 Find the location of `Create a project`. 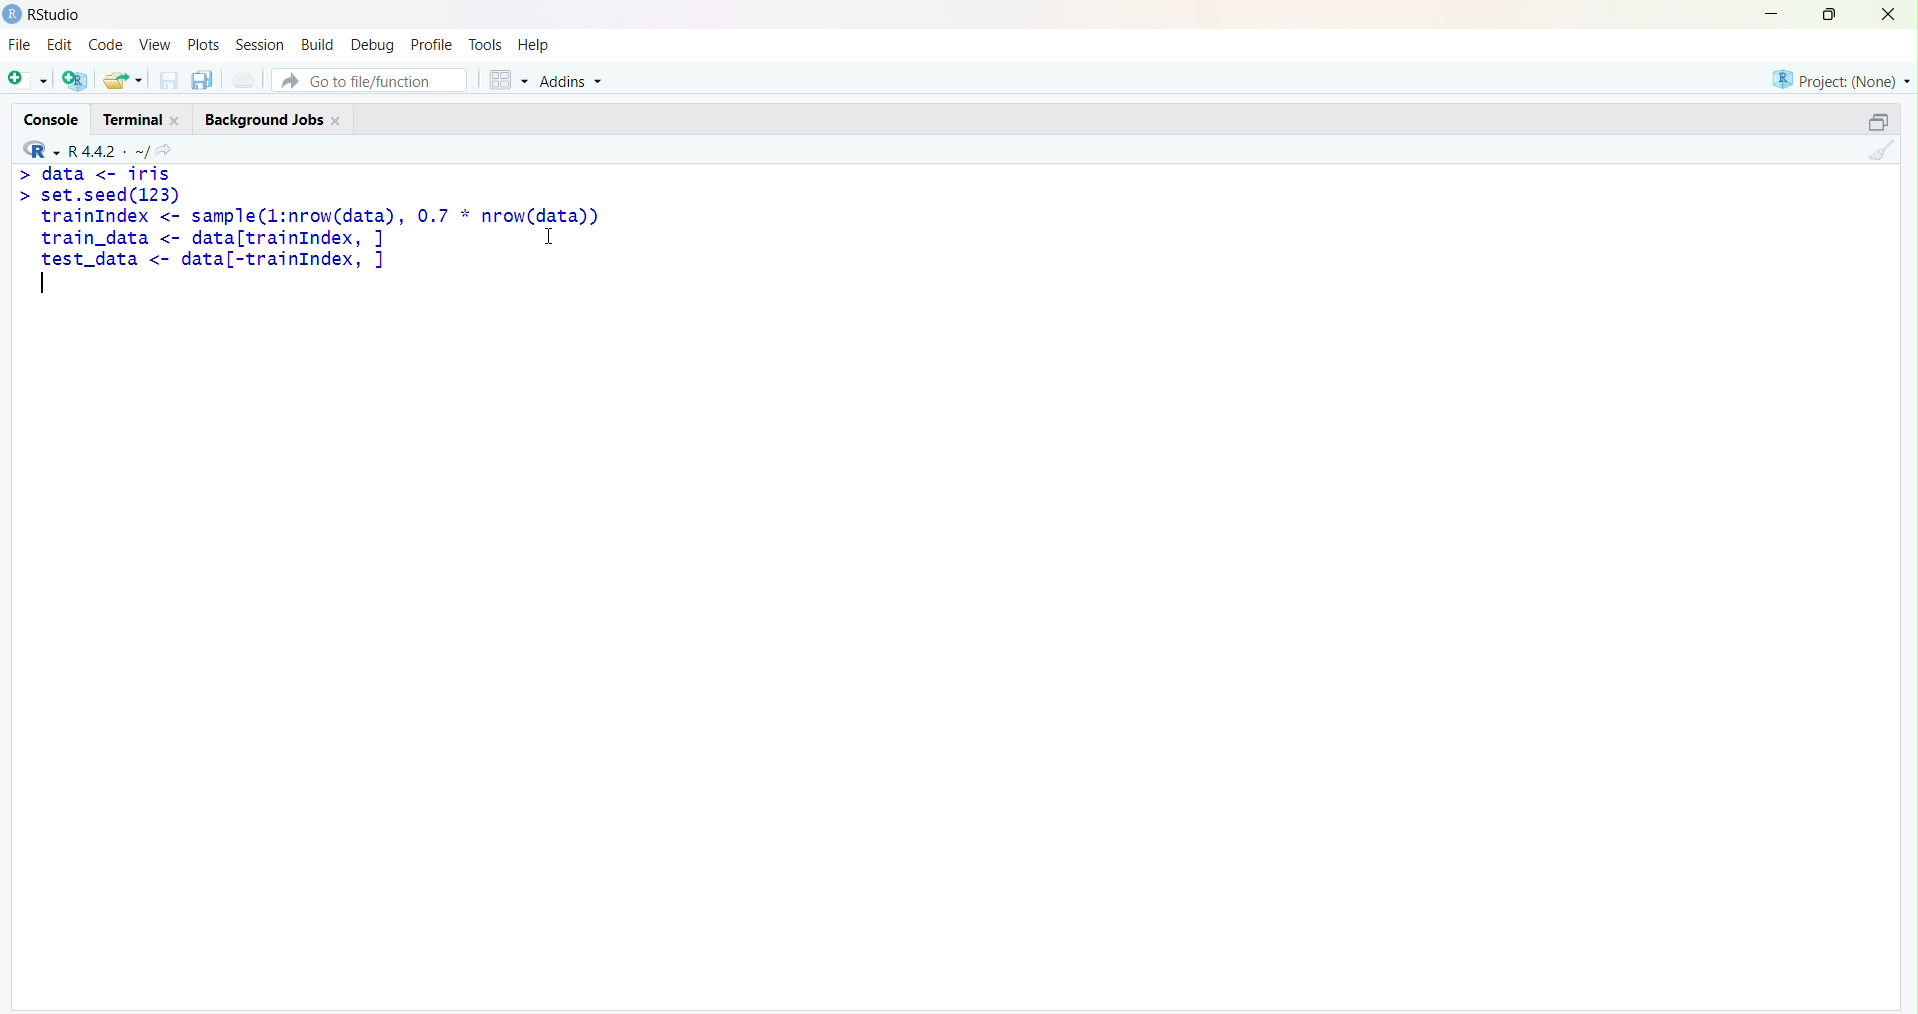

Create a project is located at coordinates (76, 77).